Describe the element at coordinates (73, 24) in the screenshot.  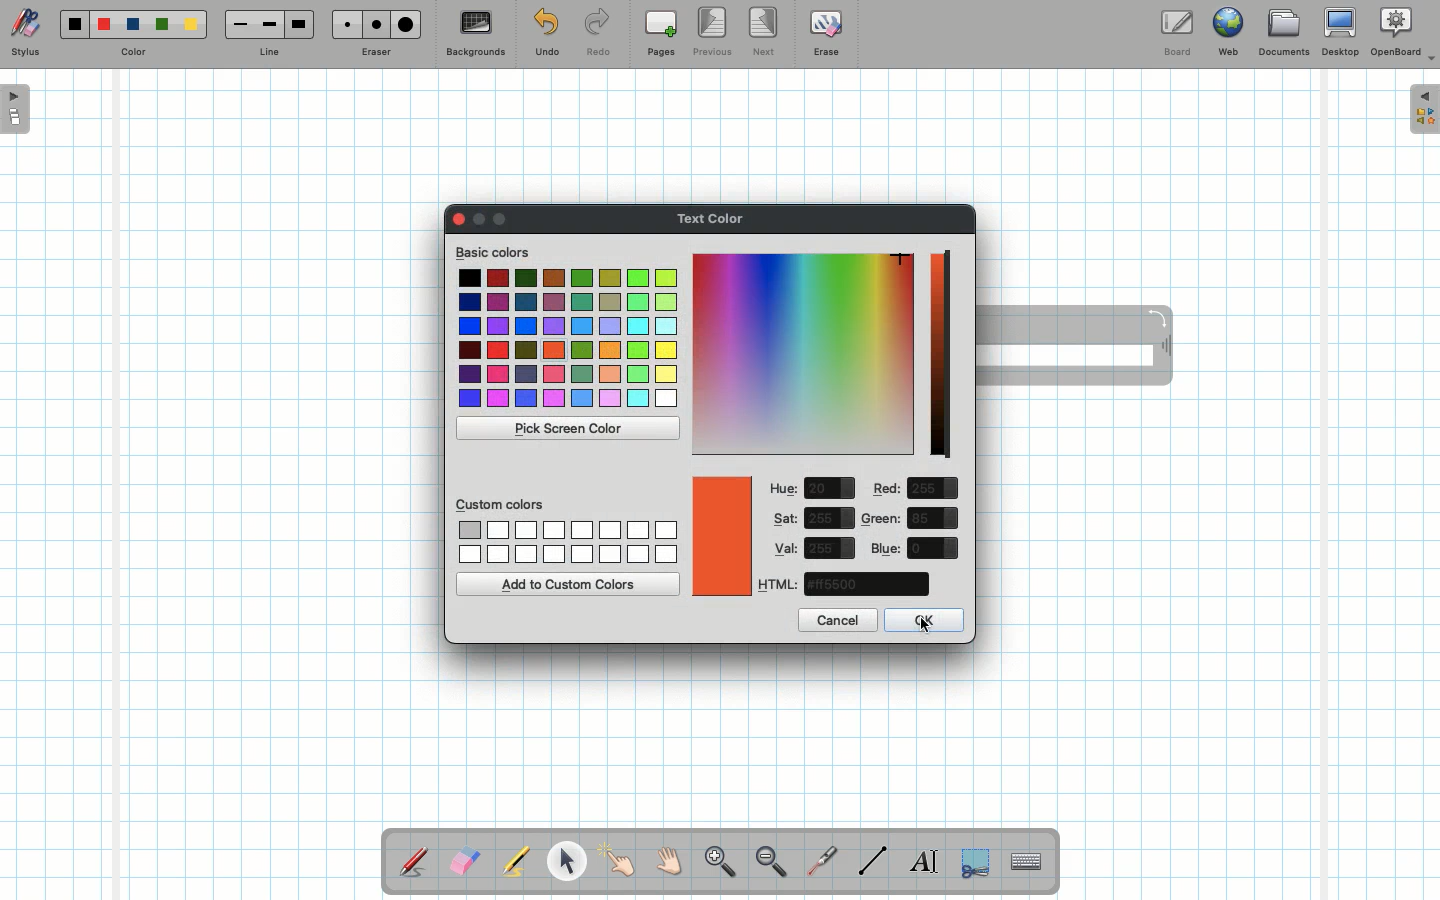
I see `Black` at that location.